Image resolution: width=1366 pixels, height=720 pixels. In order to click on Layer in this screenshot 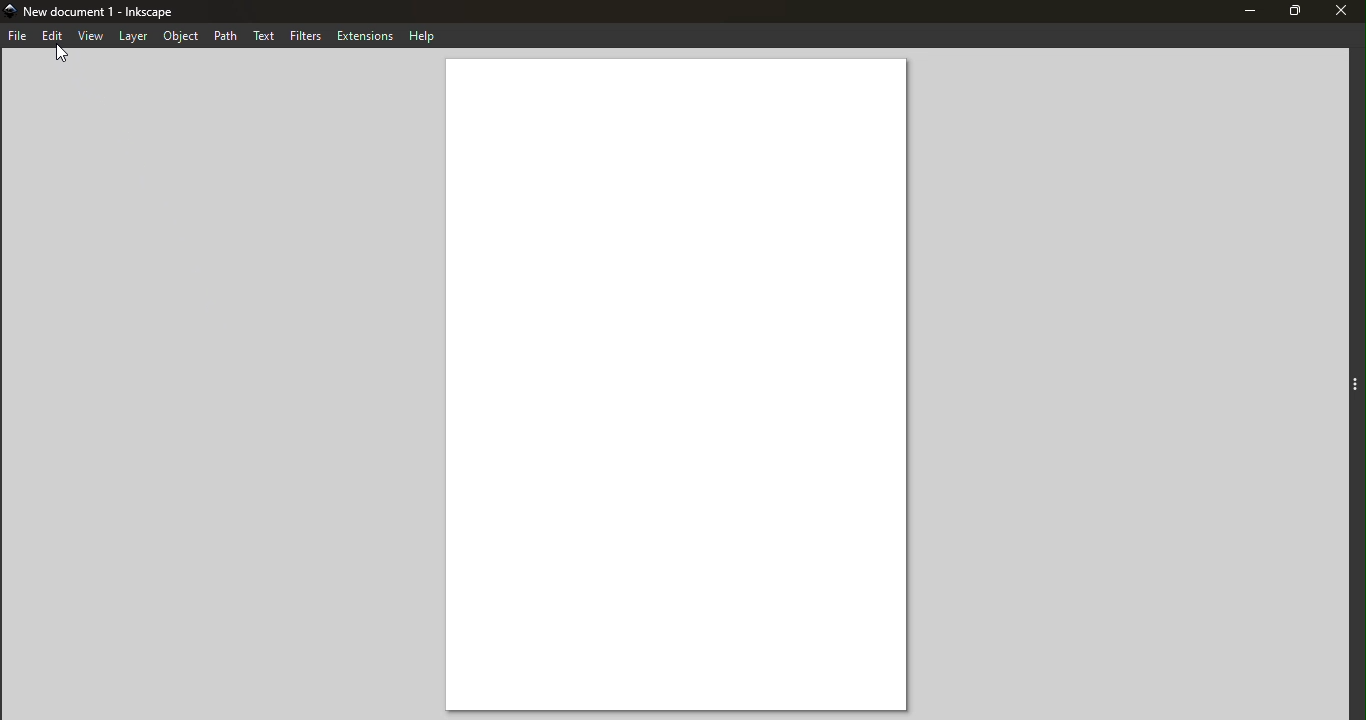, I will do `click(135, 36)`.